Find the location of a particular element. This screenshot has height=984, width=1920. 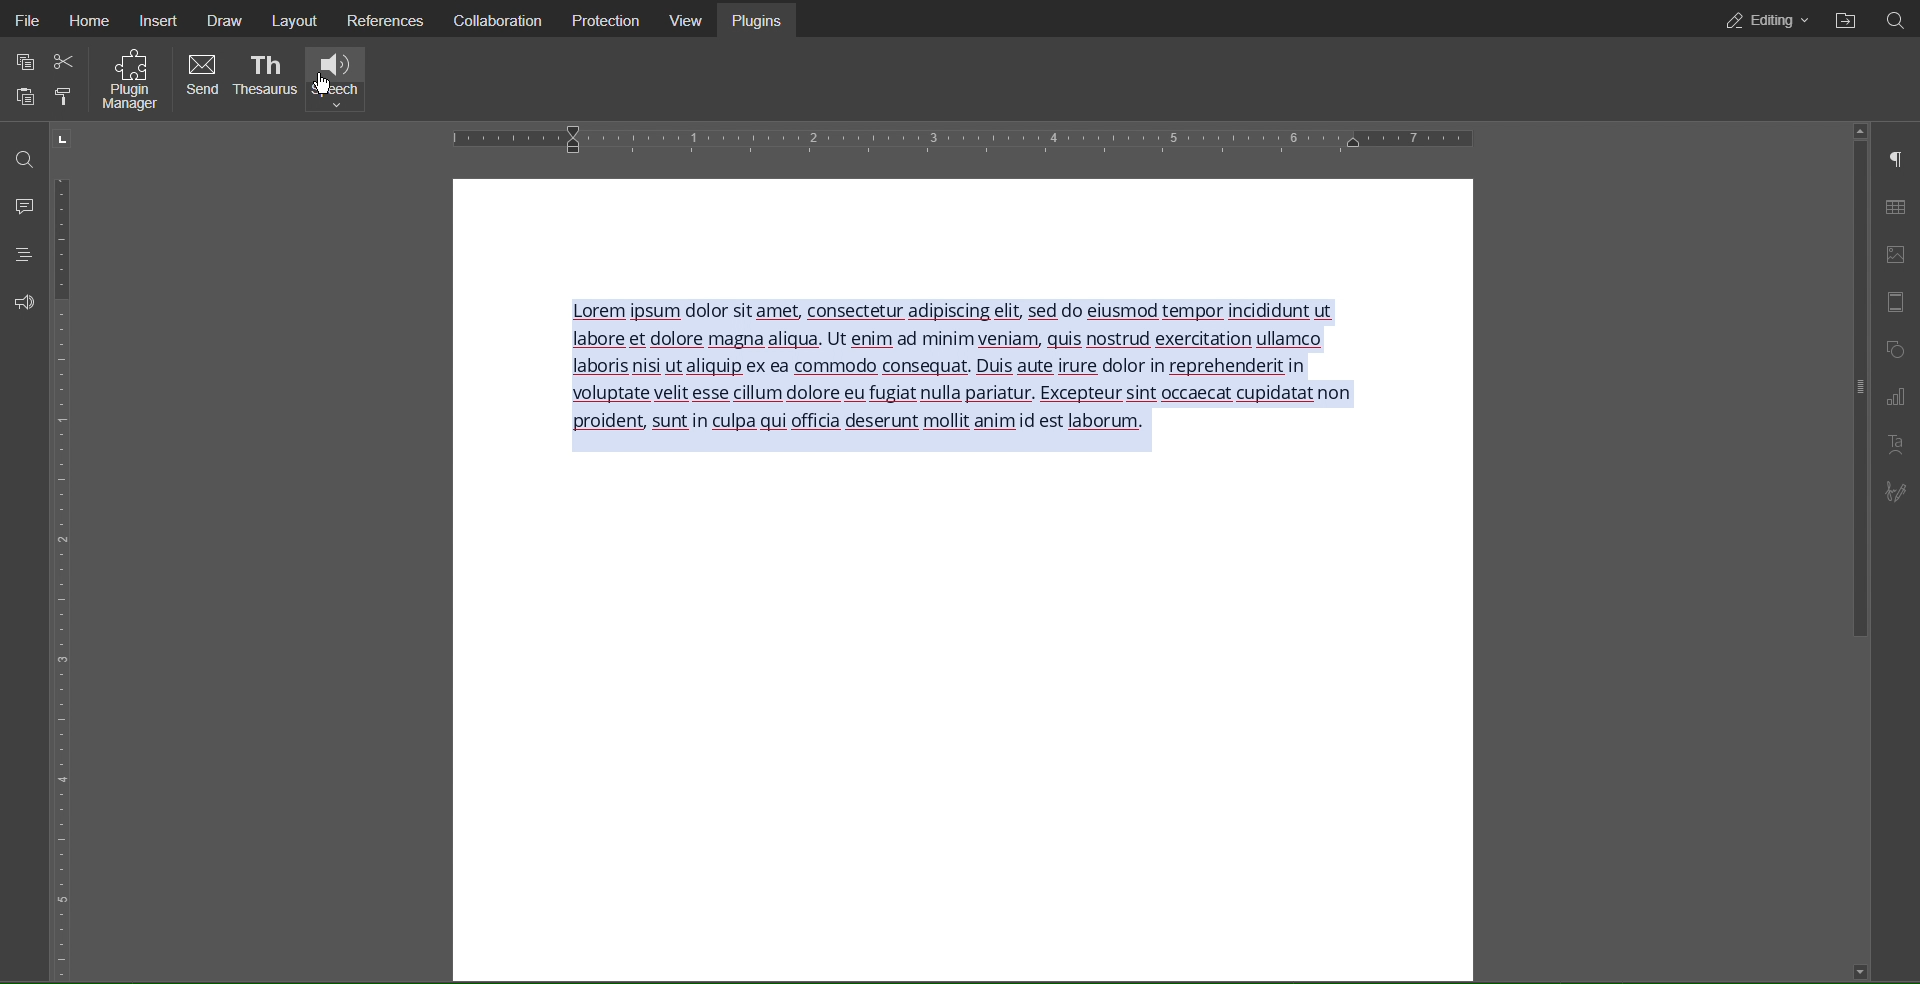

File is located at coordinates (26, 20).